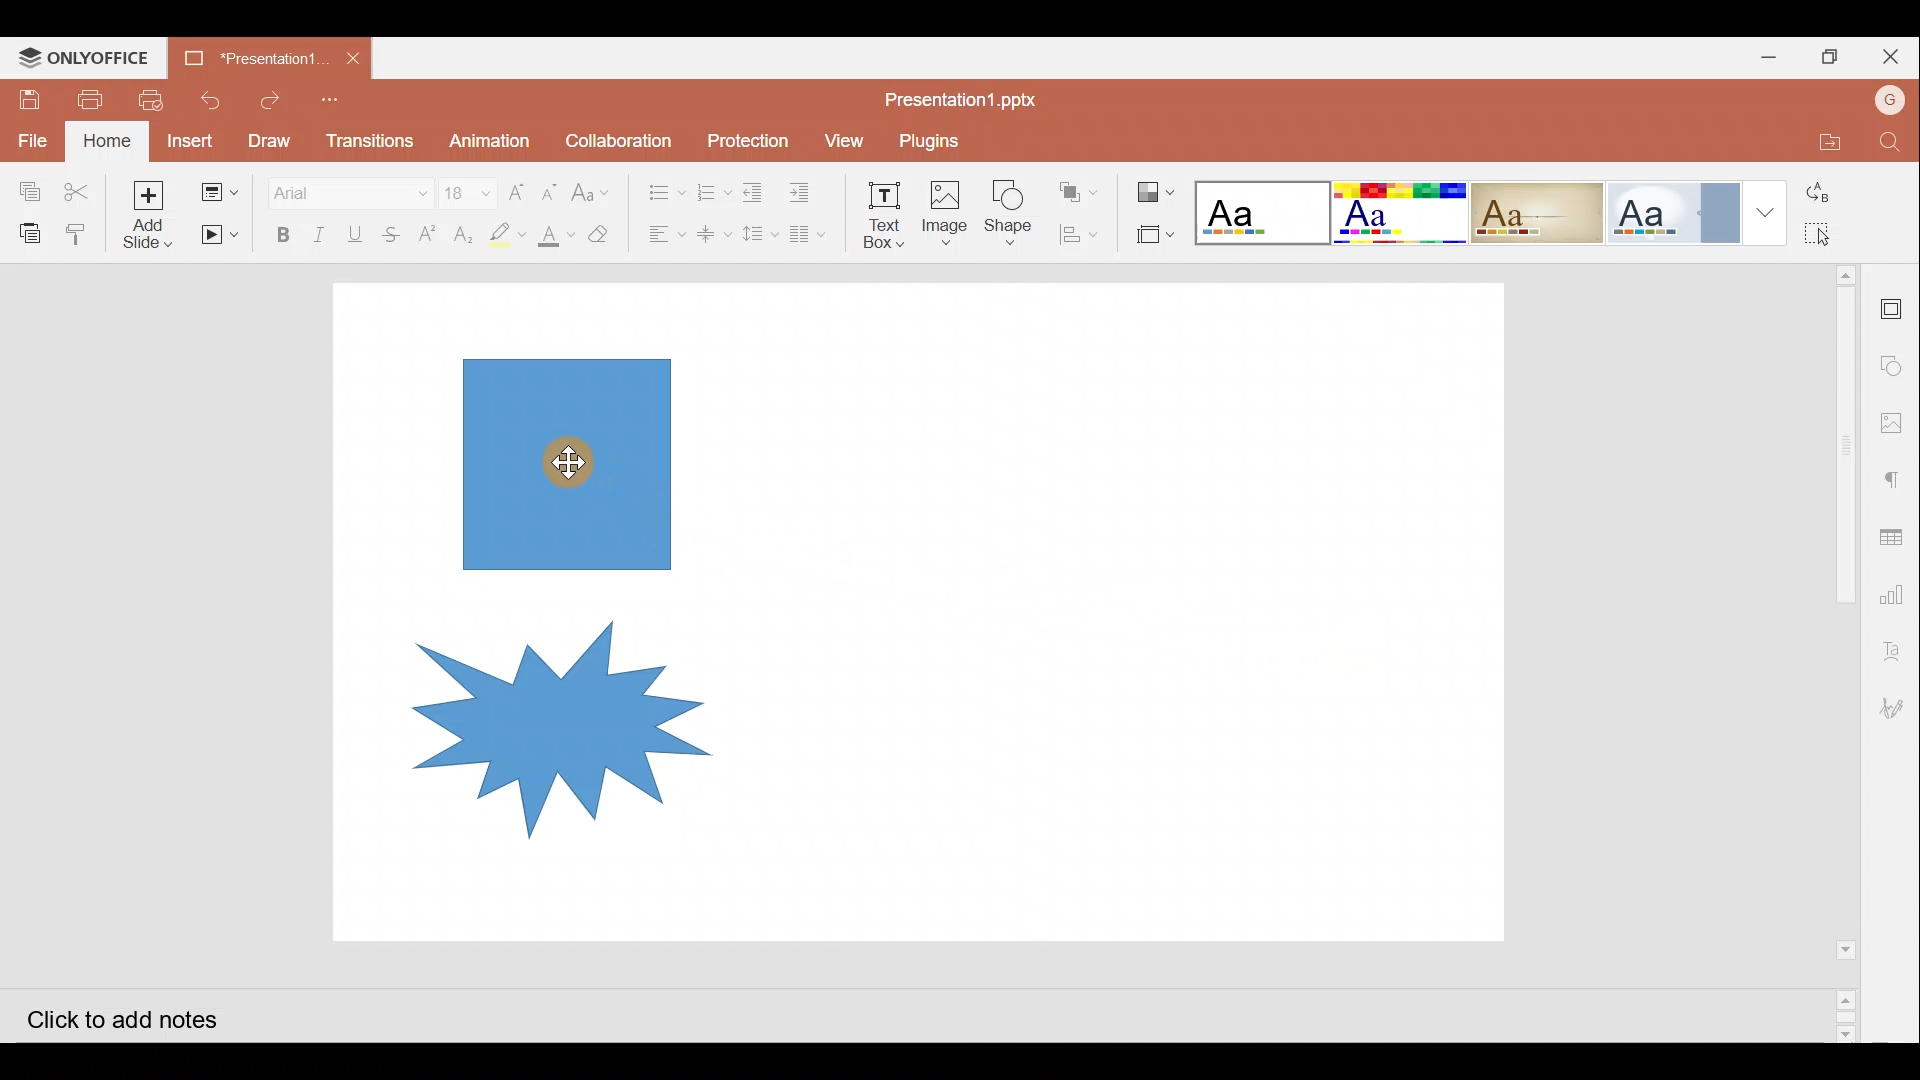 The width and height of the screenshot is (1920, 1080). What do you see at coordinates (348, 187) in the screenshot?
I see `Font name` at bounding box center [348, 187].